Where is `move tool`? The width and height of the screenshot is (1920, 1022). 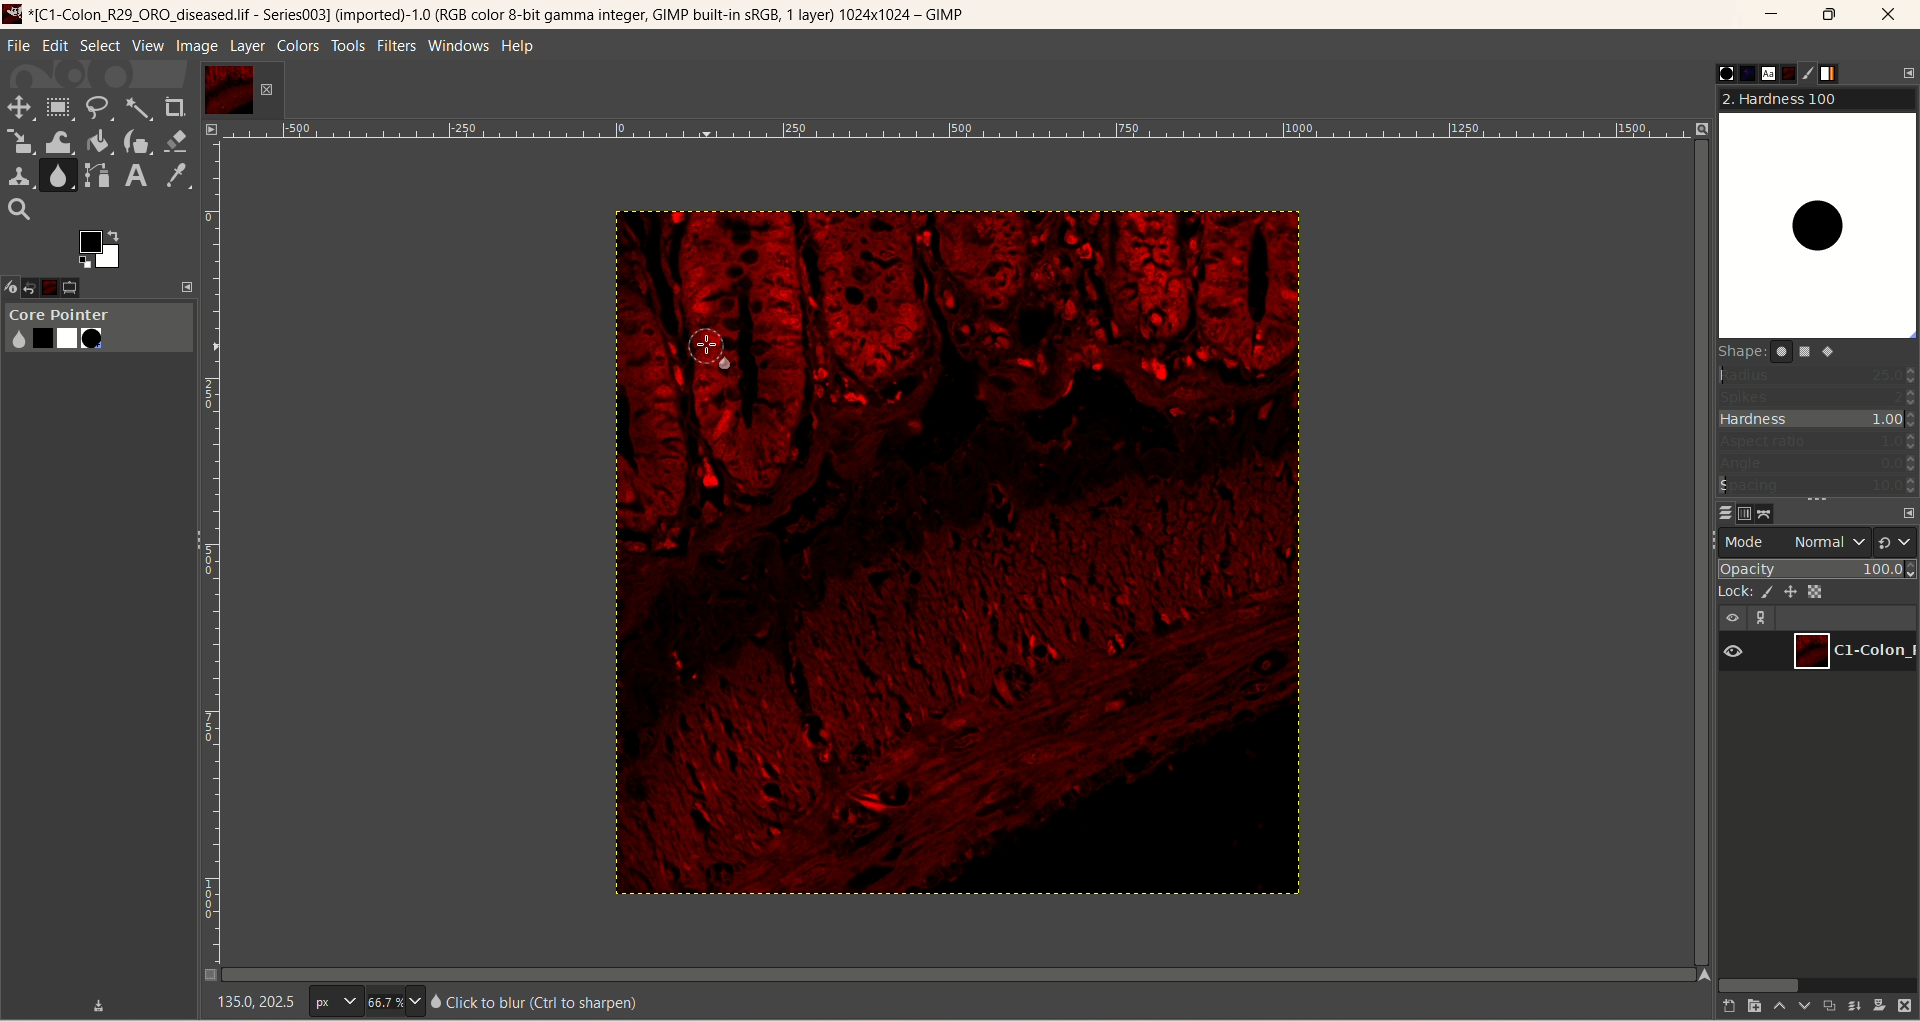 move tool is located at coordinates (17, 105).